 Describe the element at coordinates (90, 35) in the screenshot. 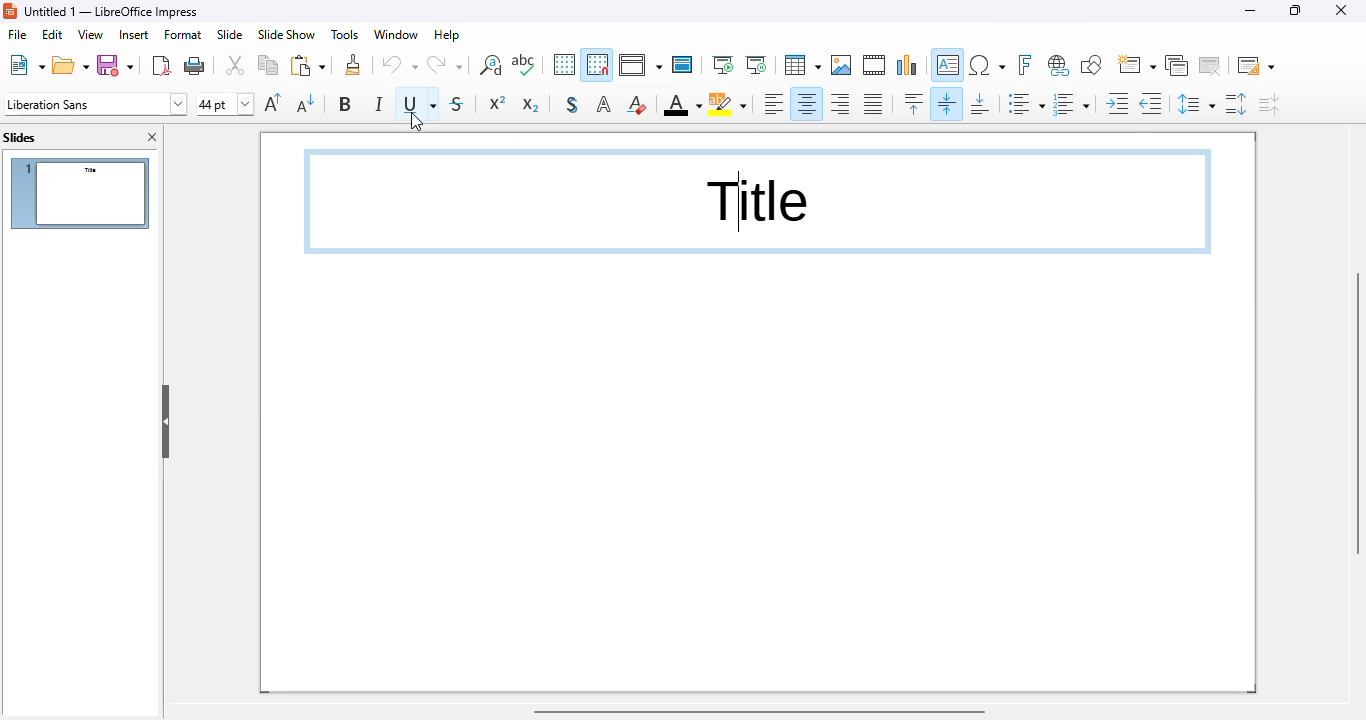

I see `view` at that location.